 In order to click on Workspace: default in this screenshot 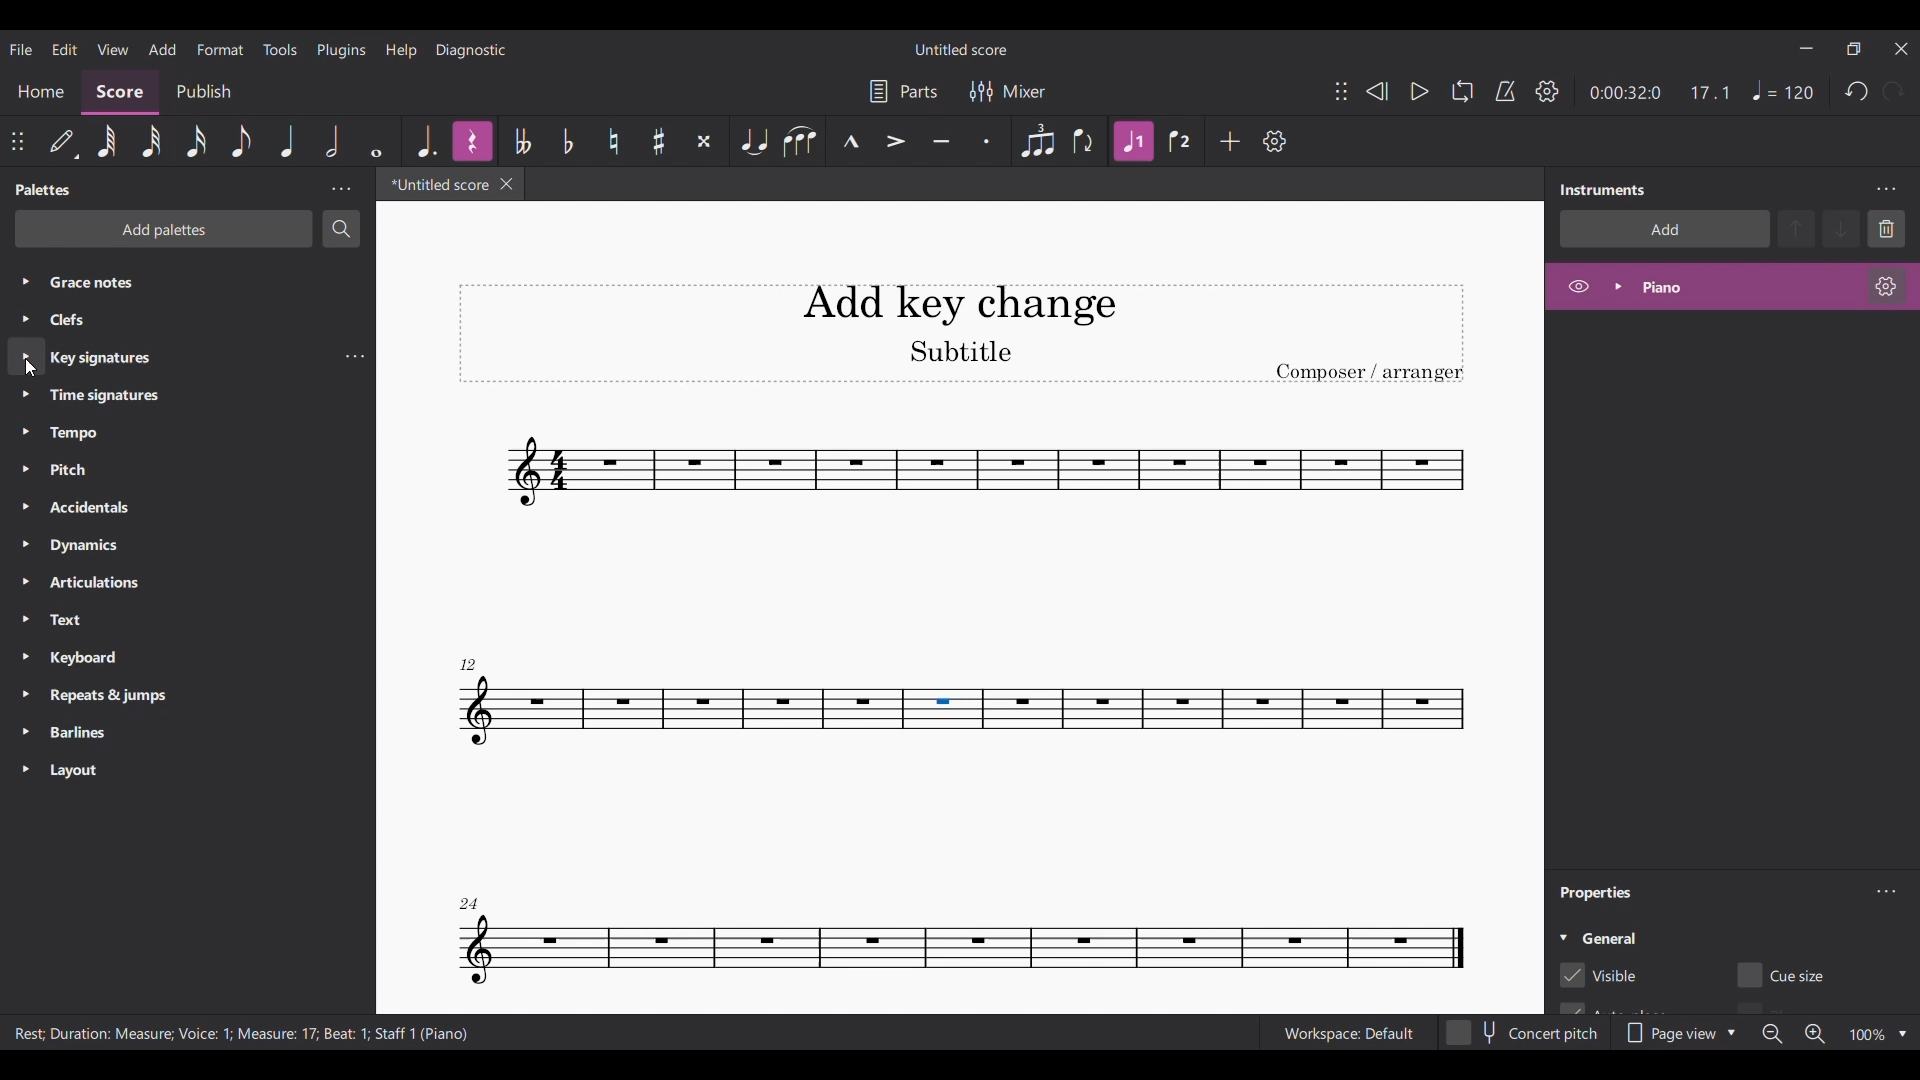, I will do `click(1348, 1034)`.